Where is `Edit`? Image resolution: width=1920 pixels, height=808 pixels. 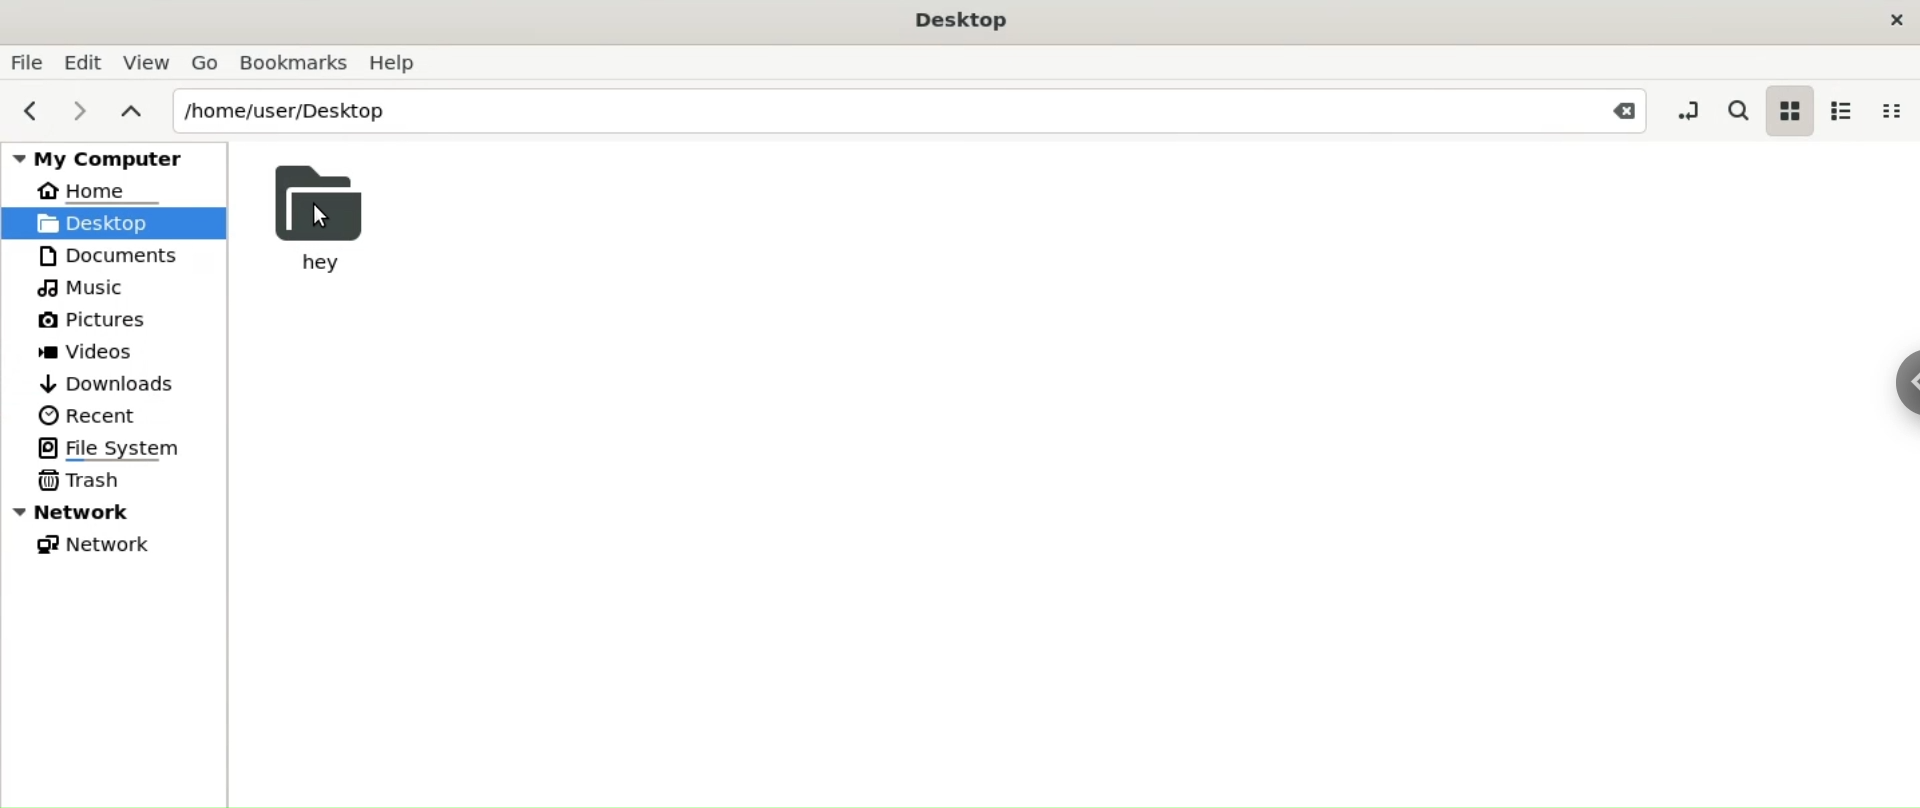
Edit is located at coordinates (85, 61).